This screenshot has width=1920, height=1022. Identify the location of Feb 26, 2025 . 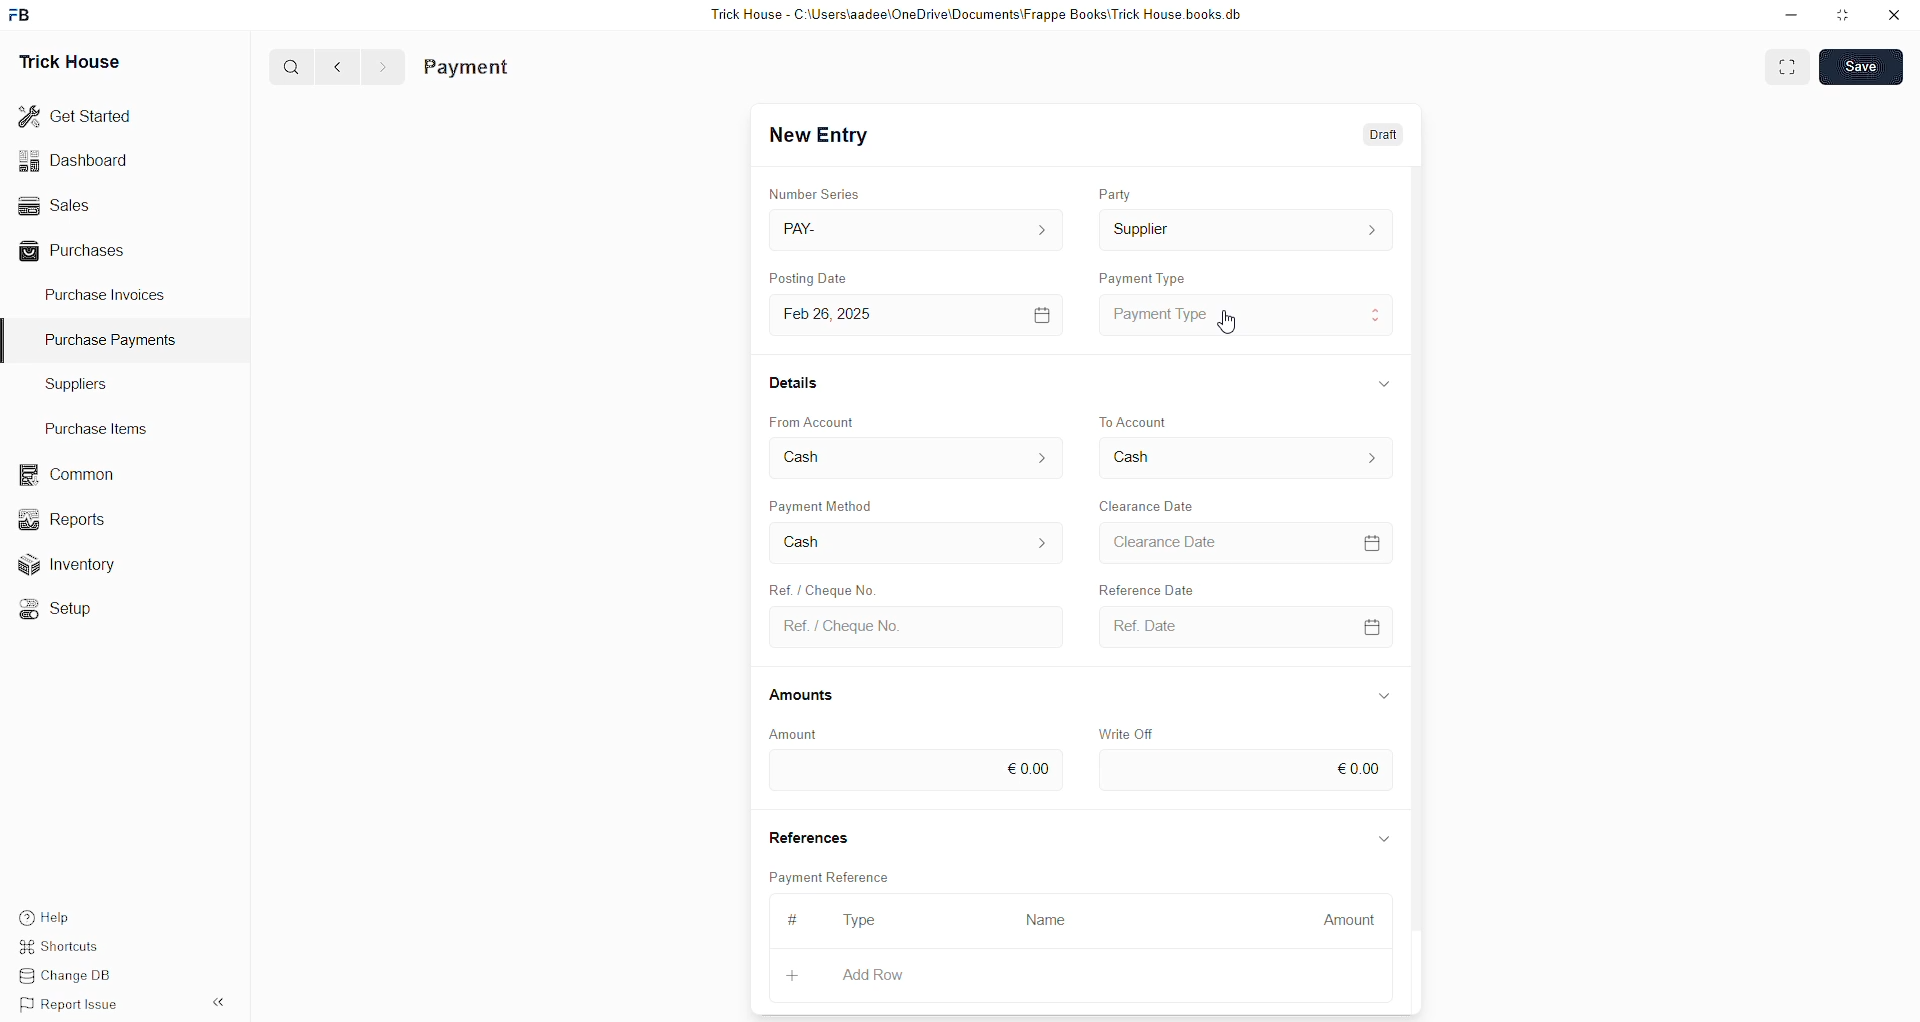
(913, 314).